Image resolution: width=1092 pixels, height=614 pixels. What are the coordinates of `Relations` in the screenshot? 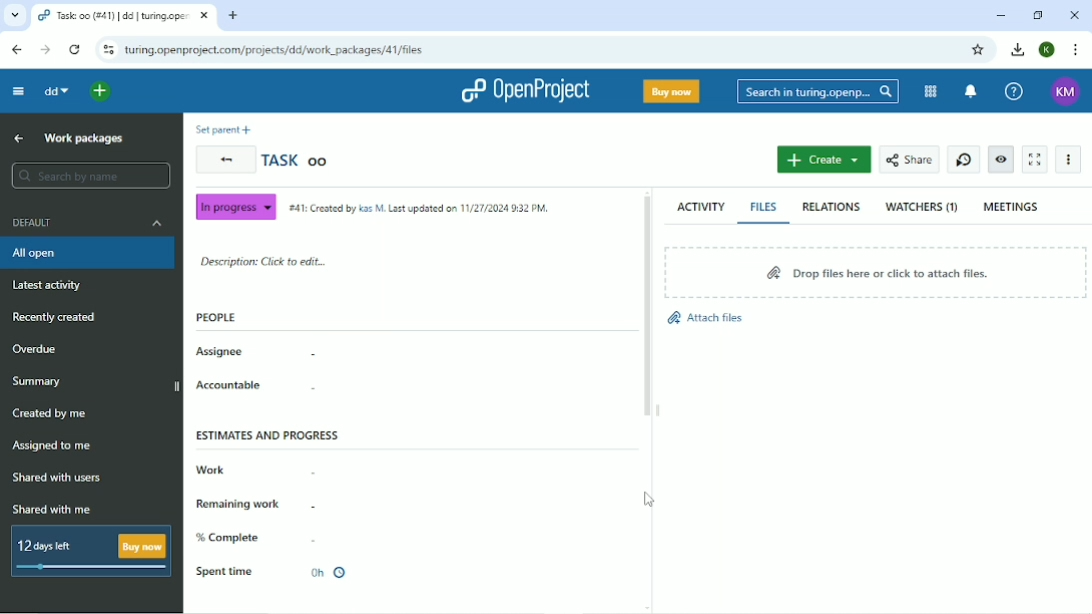 It's located at (834, 208).